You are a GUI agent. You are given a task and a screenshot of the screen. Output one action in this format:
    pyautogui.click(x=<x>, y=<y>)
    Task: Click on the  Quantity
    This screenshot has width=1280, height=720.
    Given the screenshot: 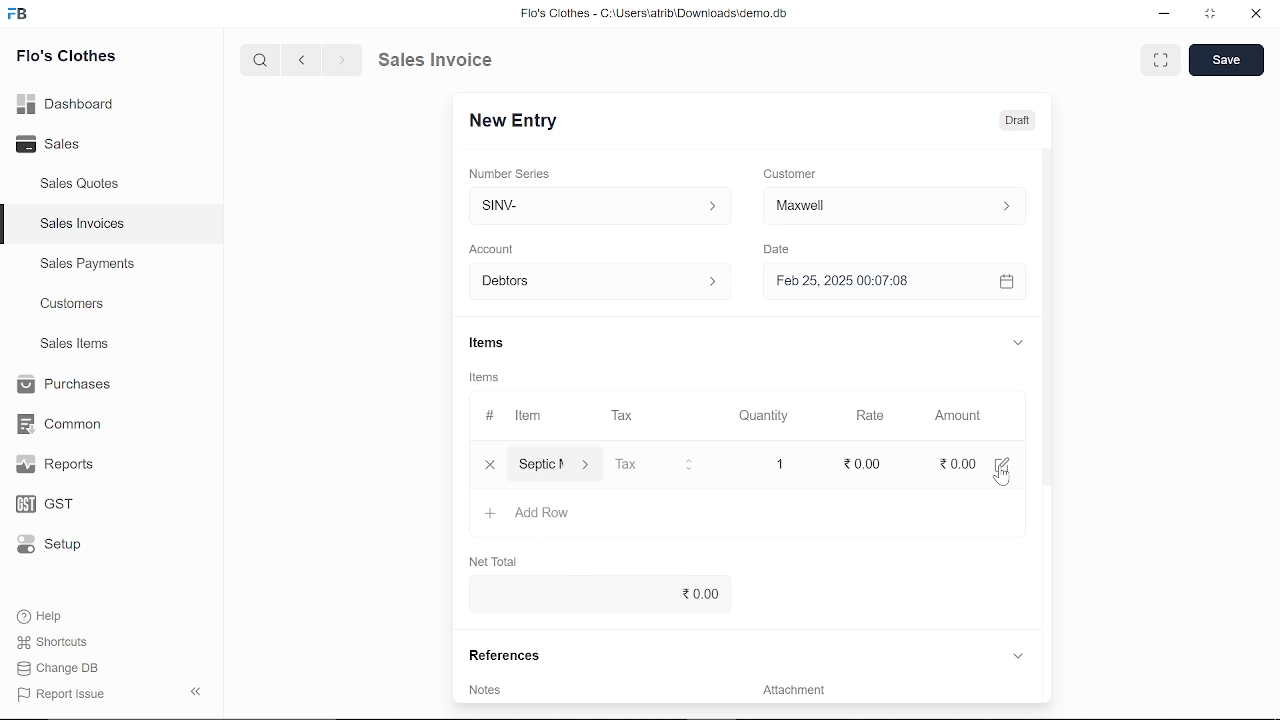 What is the action you would take?
    pyautogui.click(x=760, y=416)
    